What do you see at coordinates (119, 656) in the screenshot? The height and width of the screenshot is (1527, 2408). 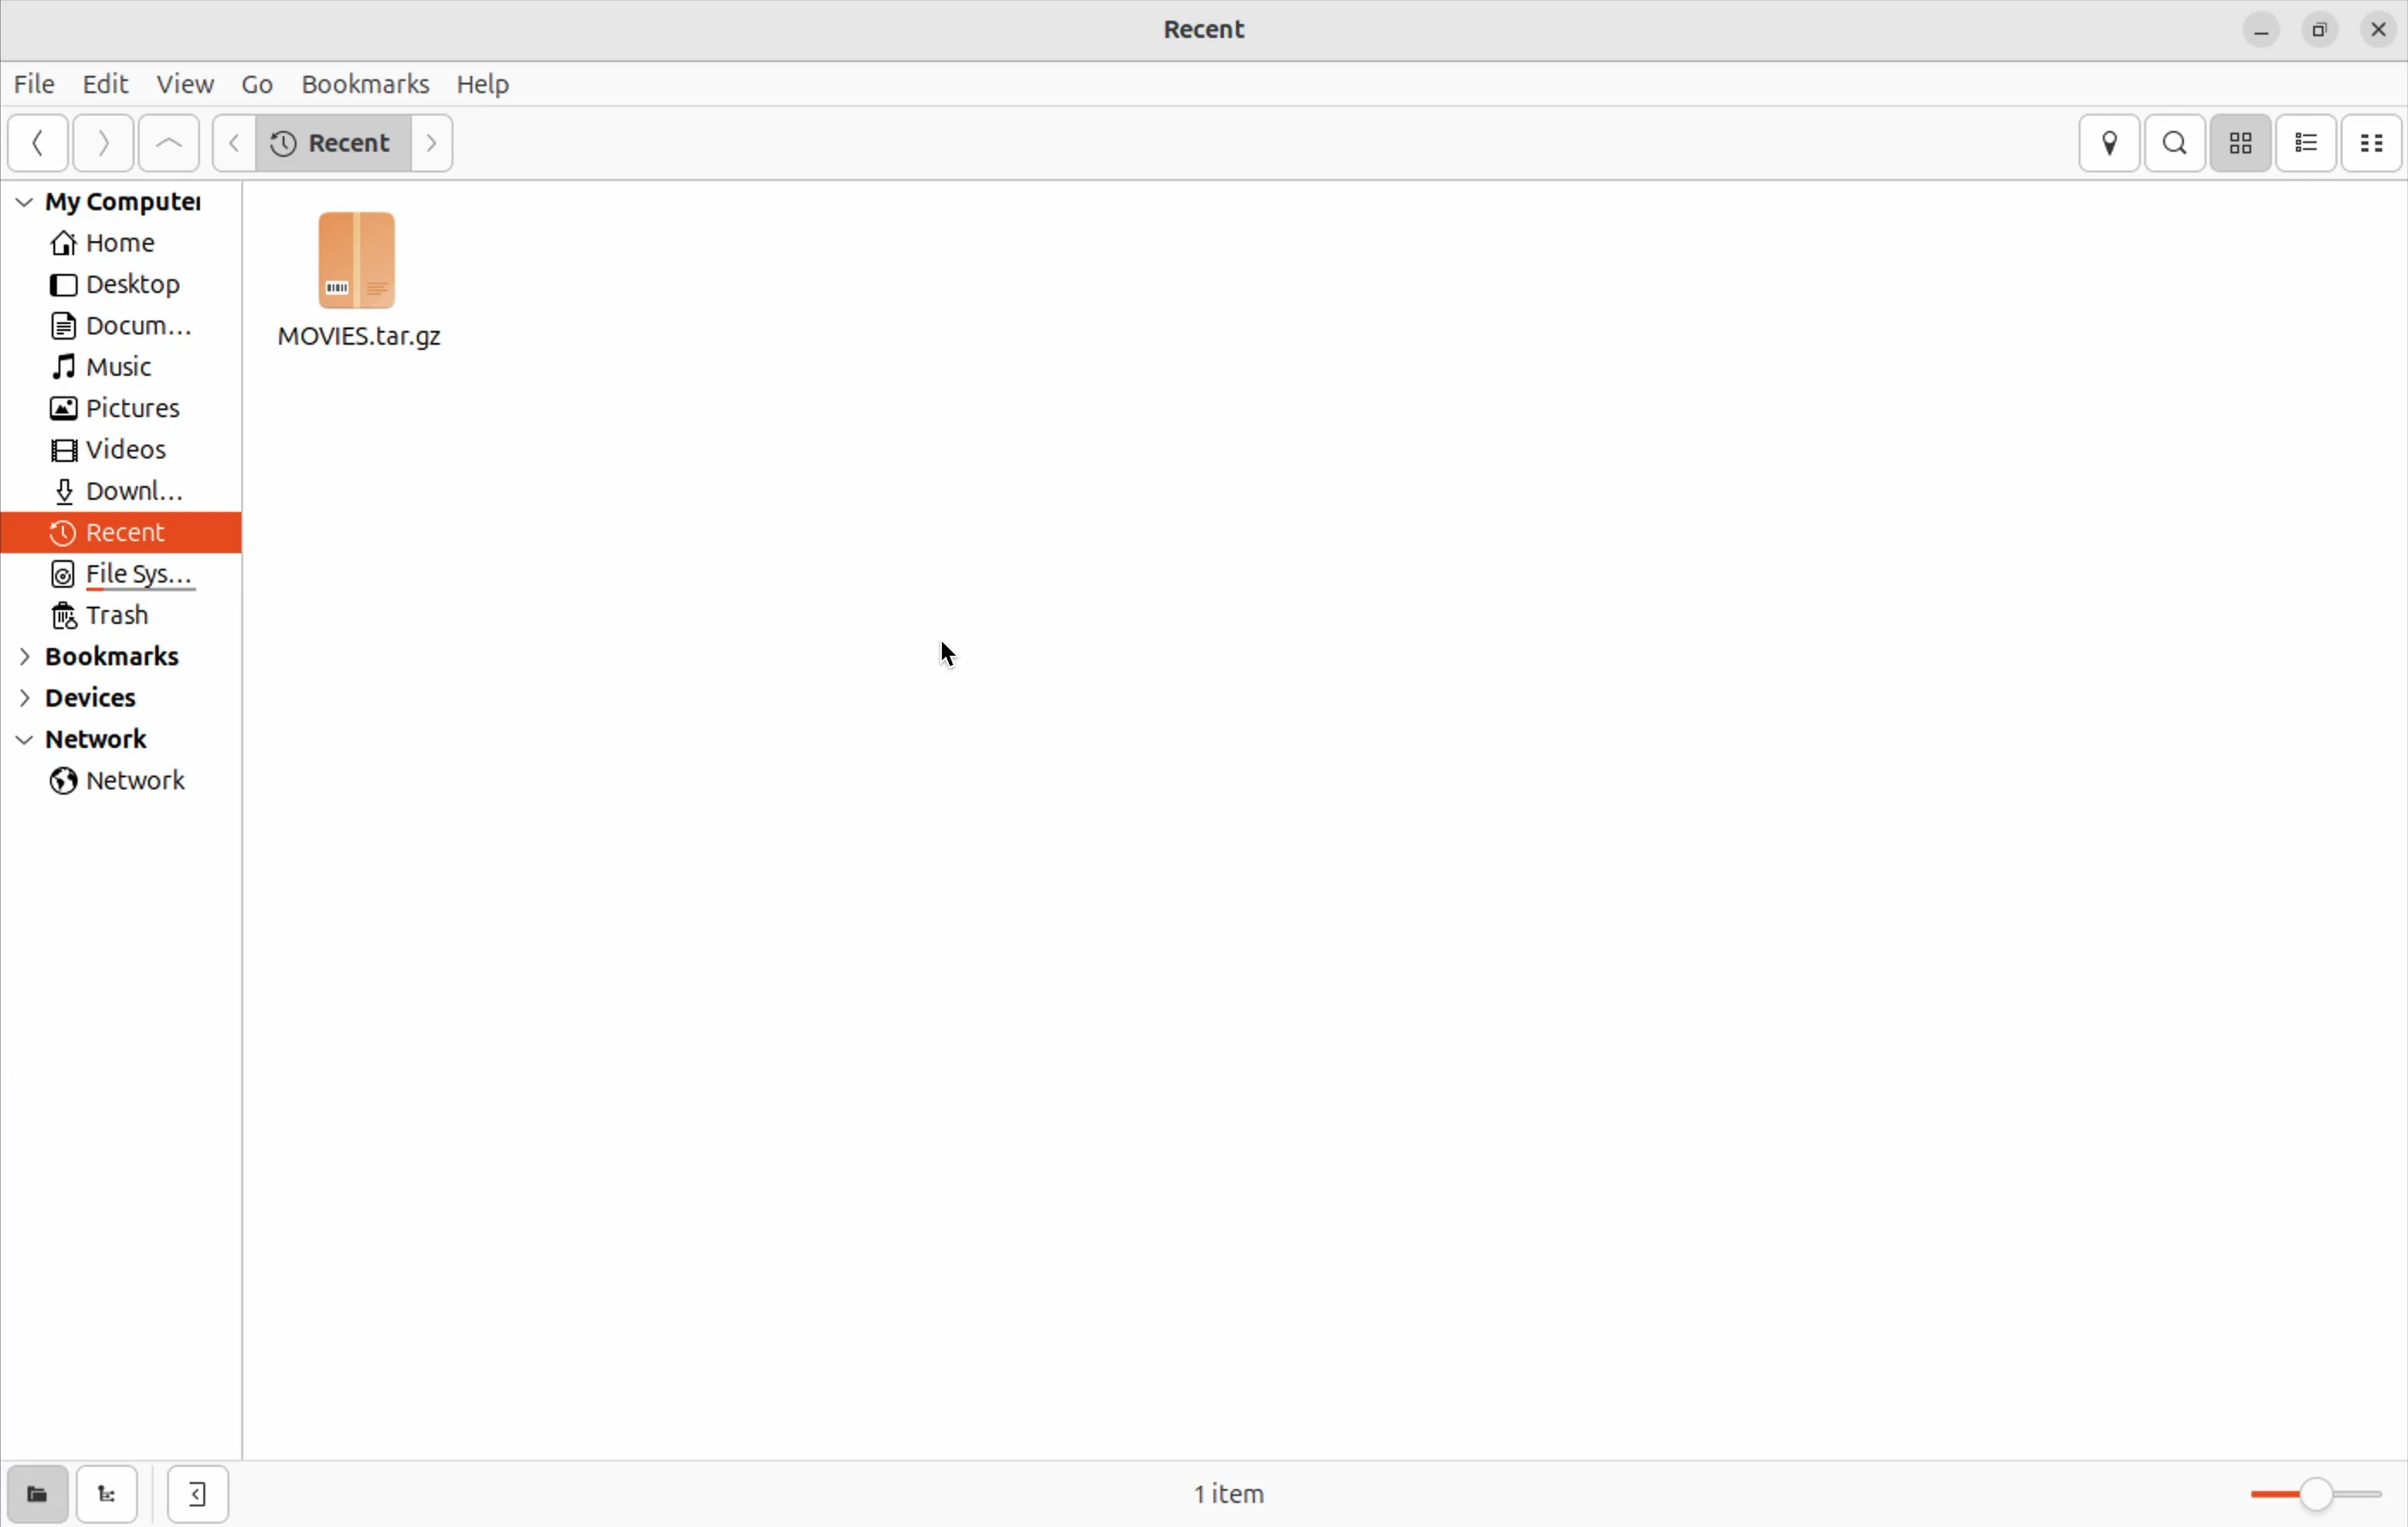 I see `Bookmarks` at bounding box center [119, 656].